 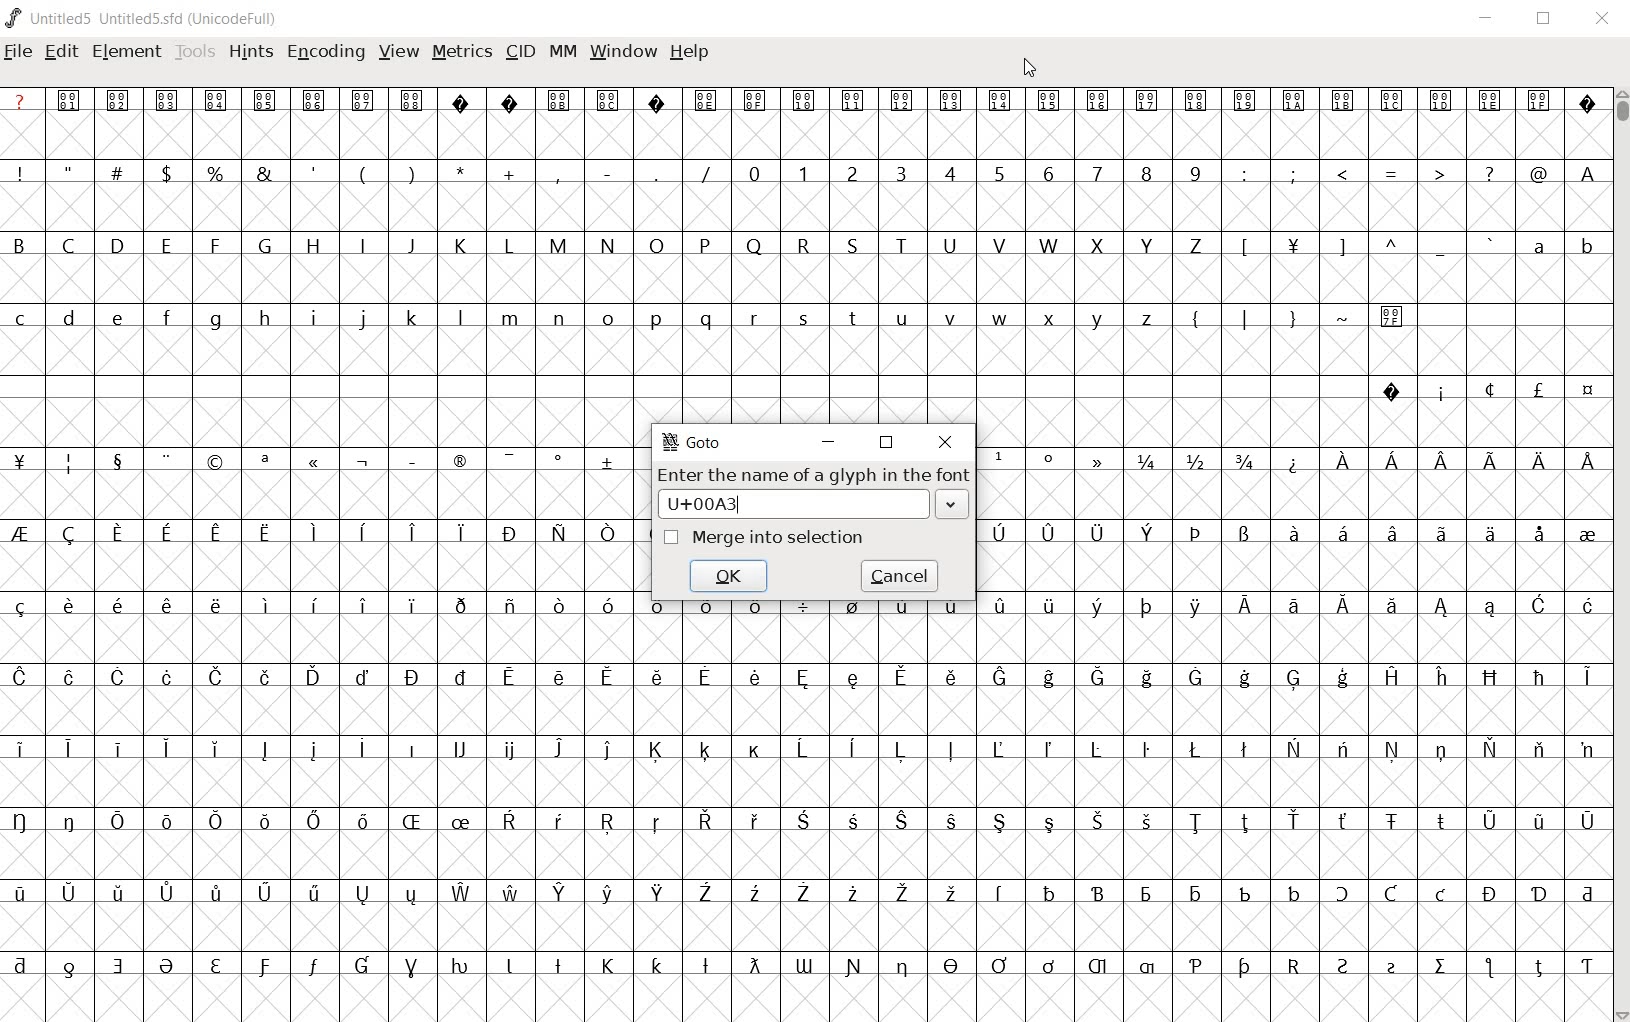 I want to click on Symbol, so click(x=25, y=534).